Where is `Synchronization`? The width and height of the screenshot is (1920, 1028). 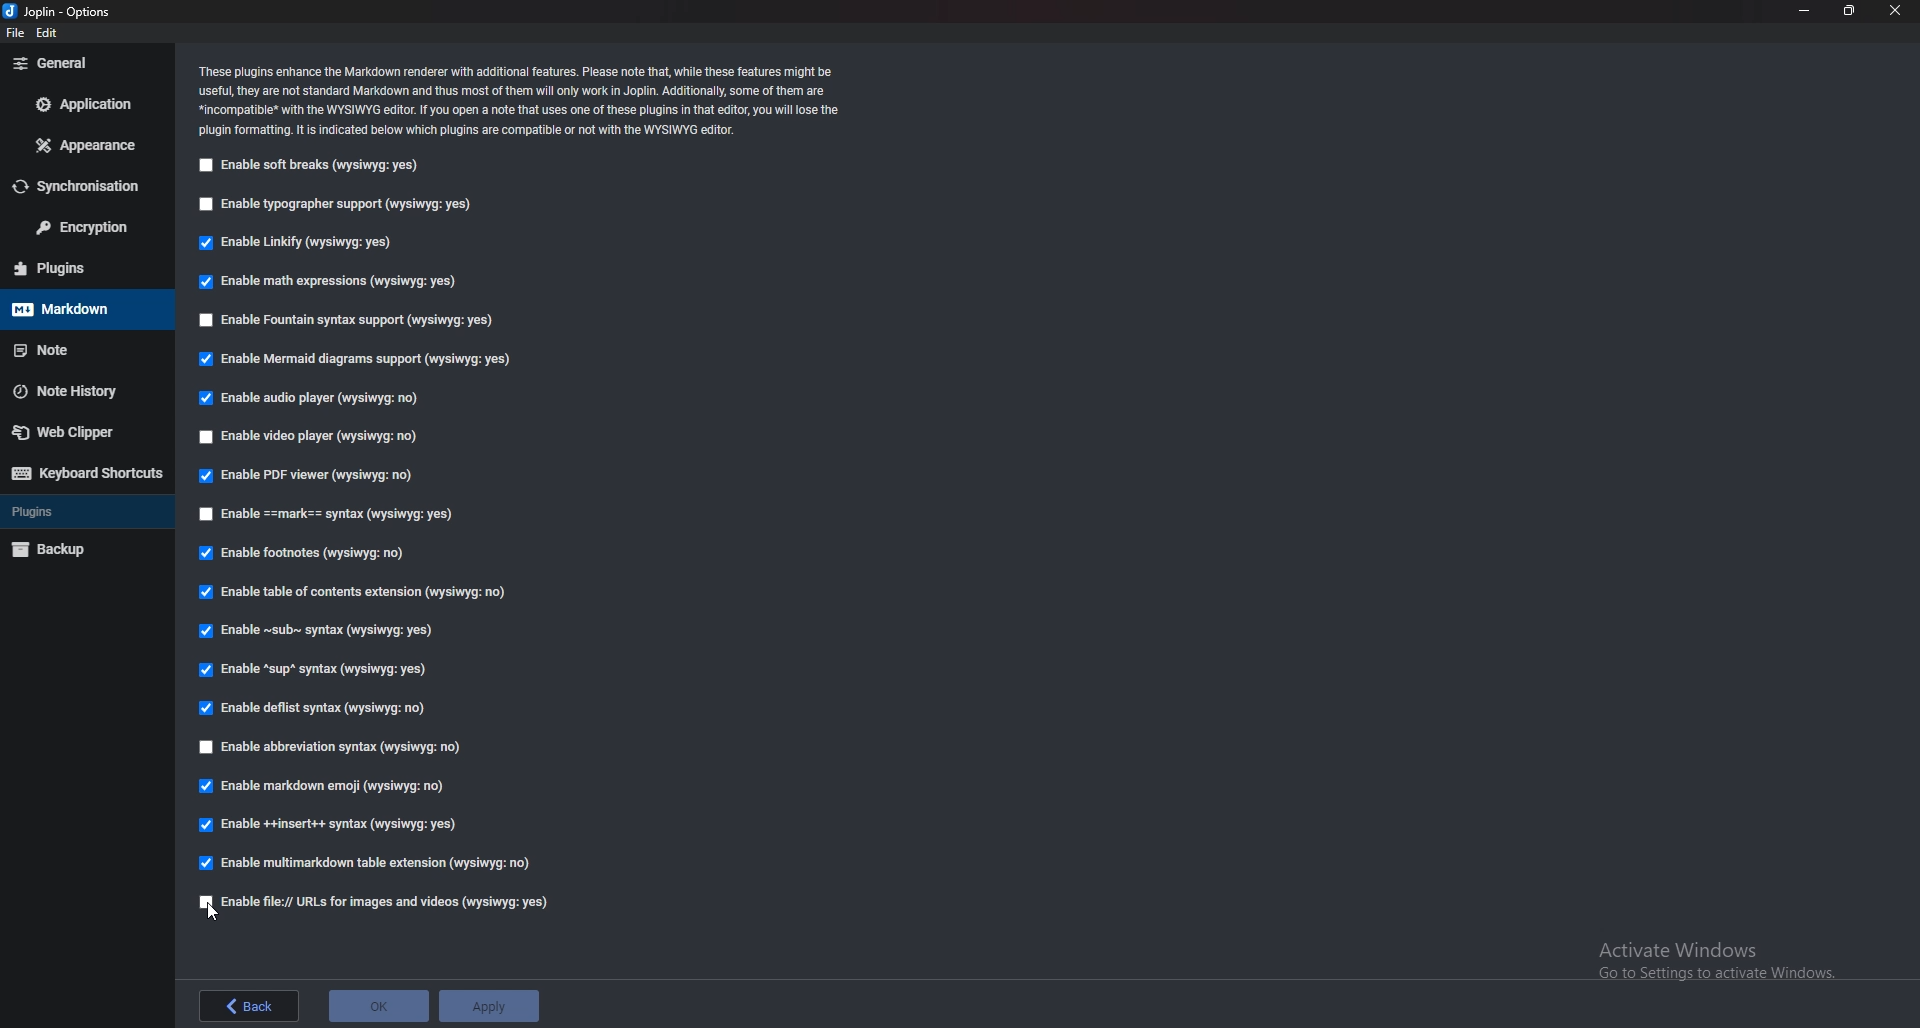
Synchronization is located at coordinates (79, 186).